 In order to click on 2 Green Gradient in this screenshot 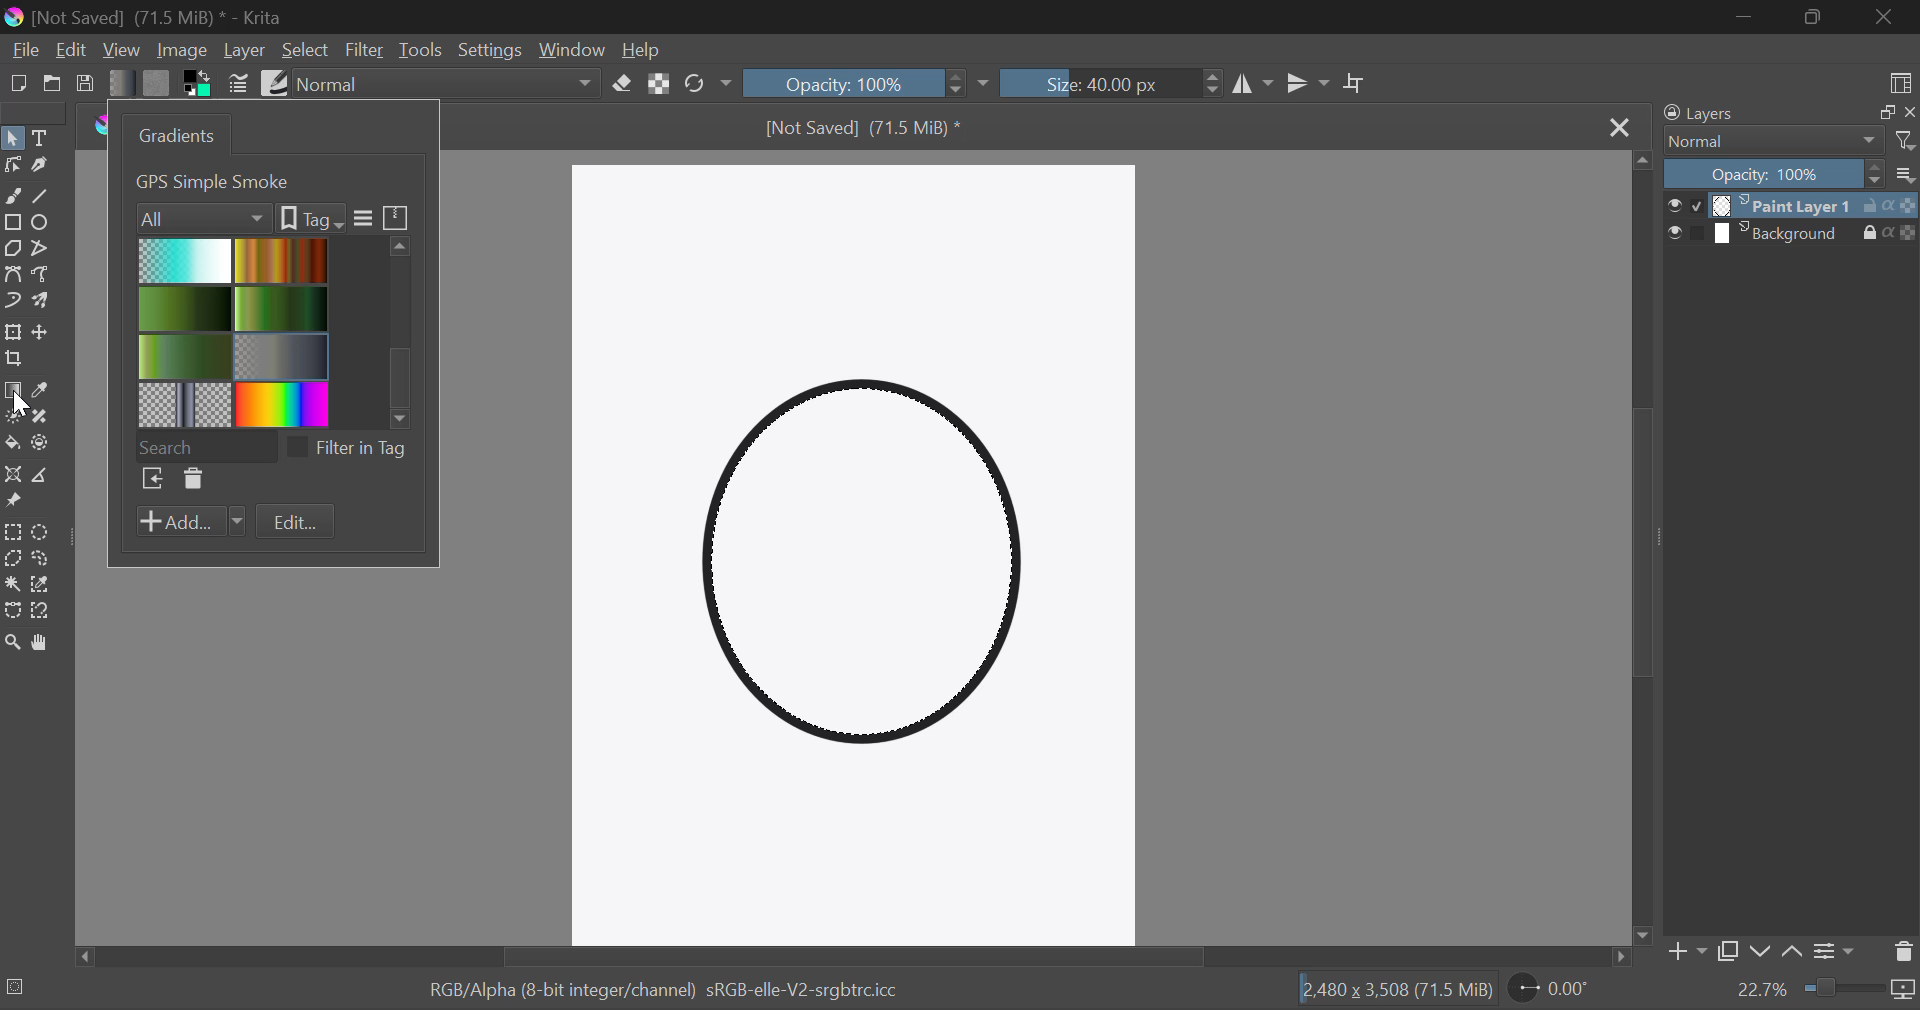, I will do `click(188, 311)`.